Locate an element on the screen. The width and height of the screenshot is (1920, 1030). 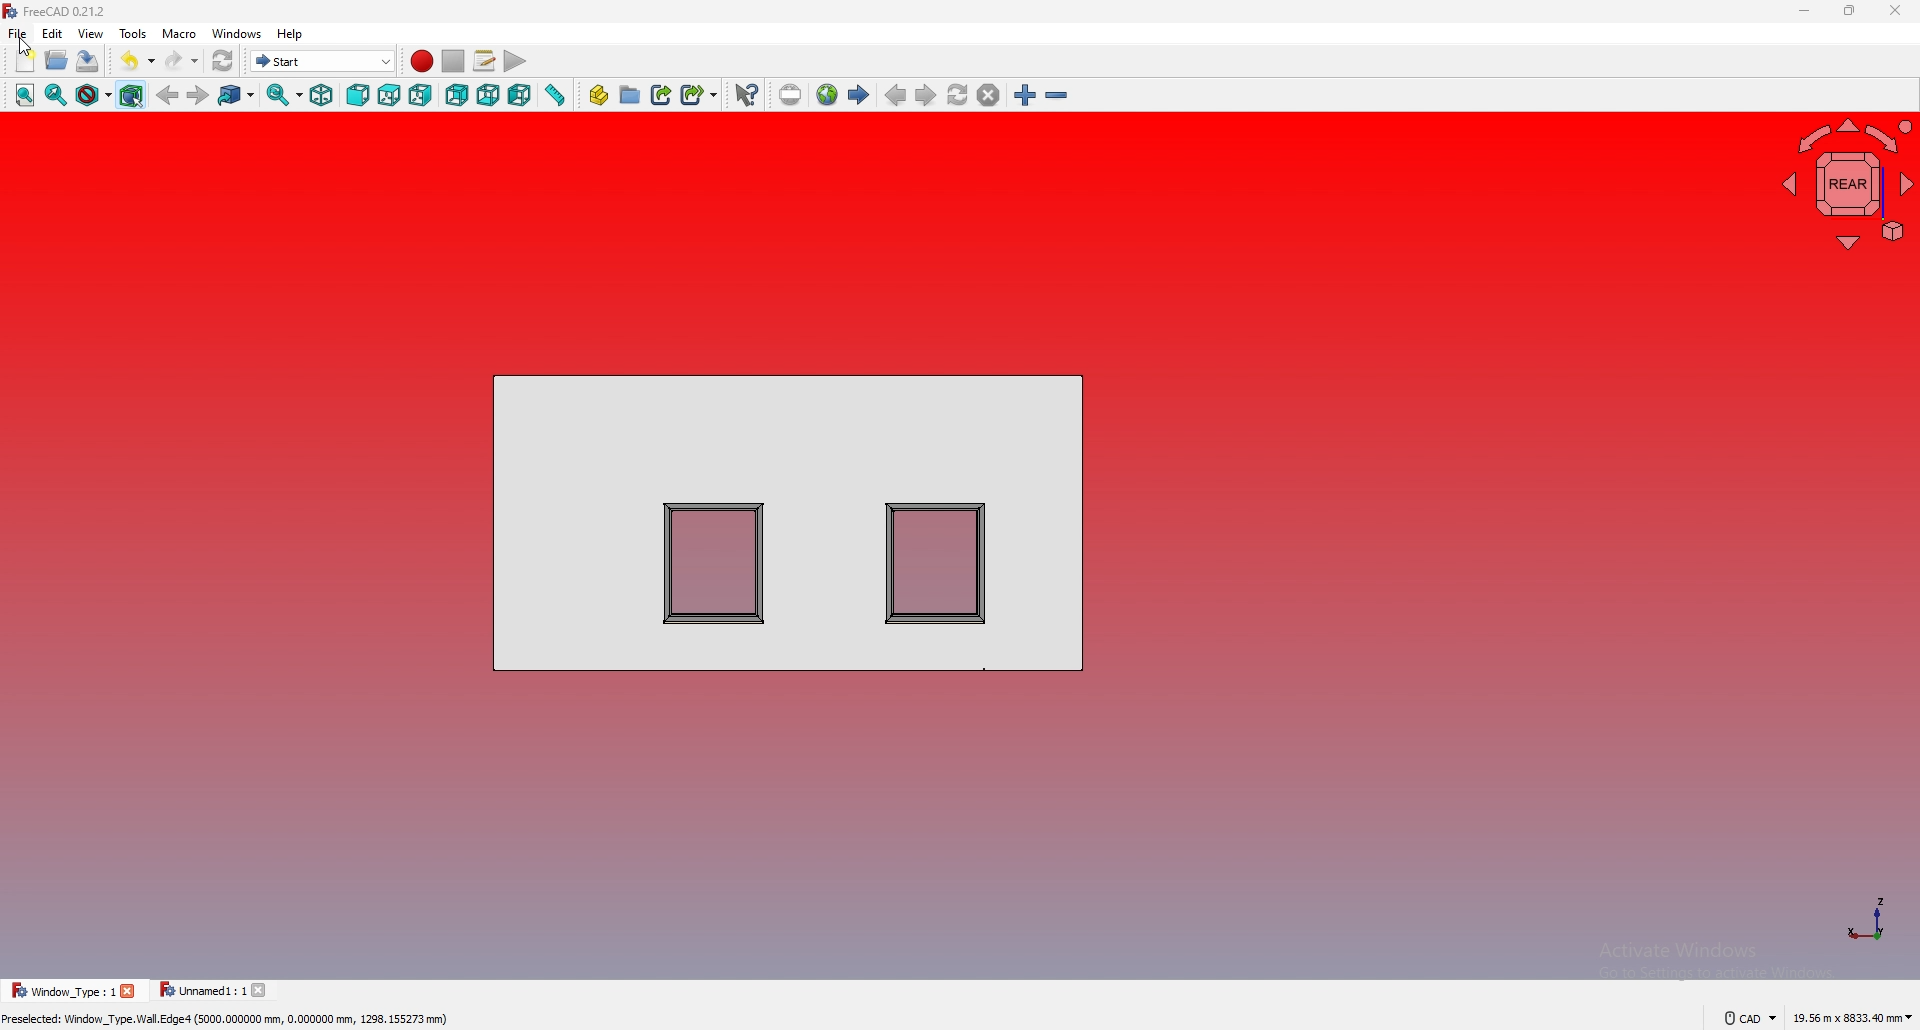
close is located at coordinates (263, 990).